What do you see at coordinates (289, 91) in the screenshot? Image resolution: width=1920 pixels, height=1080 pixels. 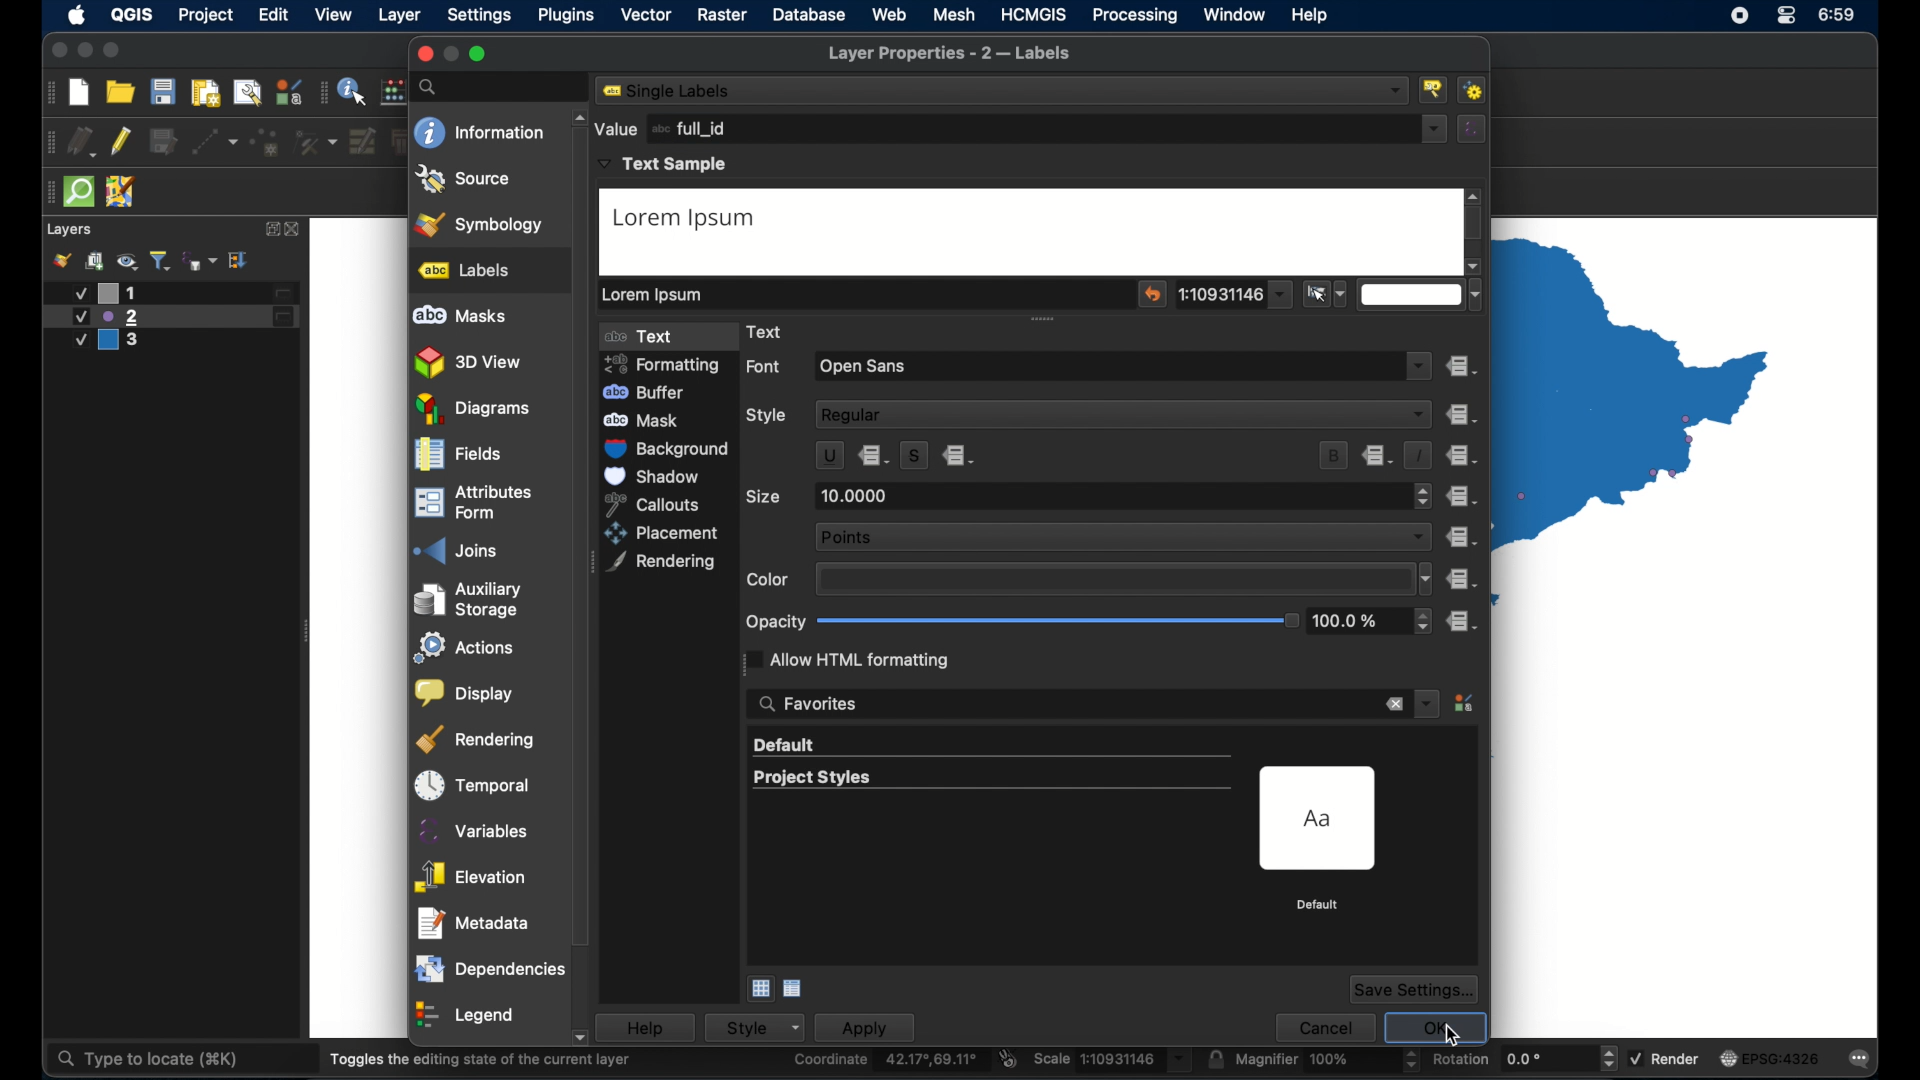 I see `style manager` at bounding box center [289, 91].